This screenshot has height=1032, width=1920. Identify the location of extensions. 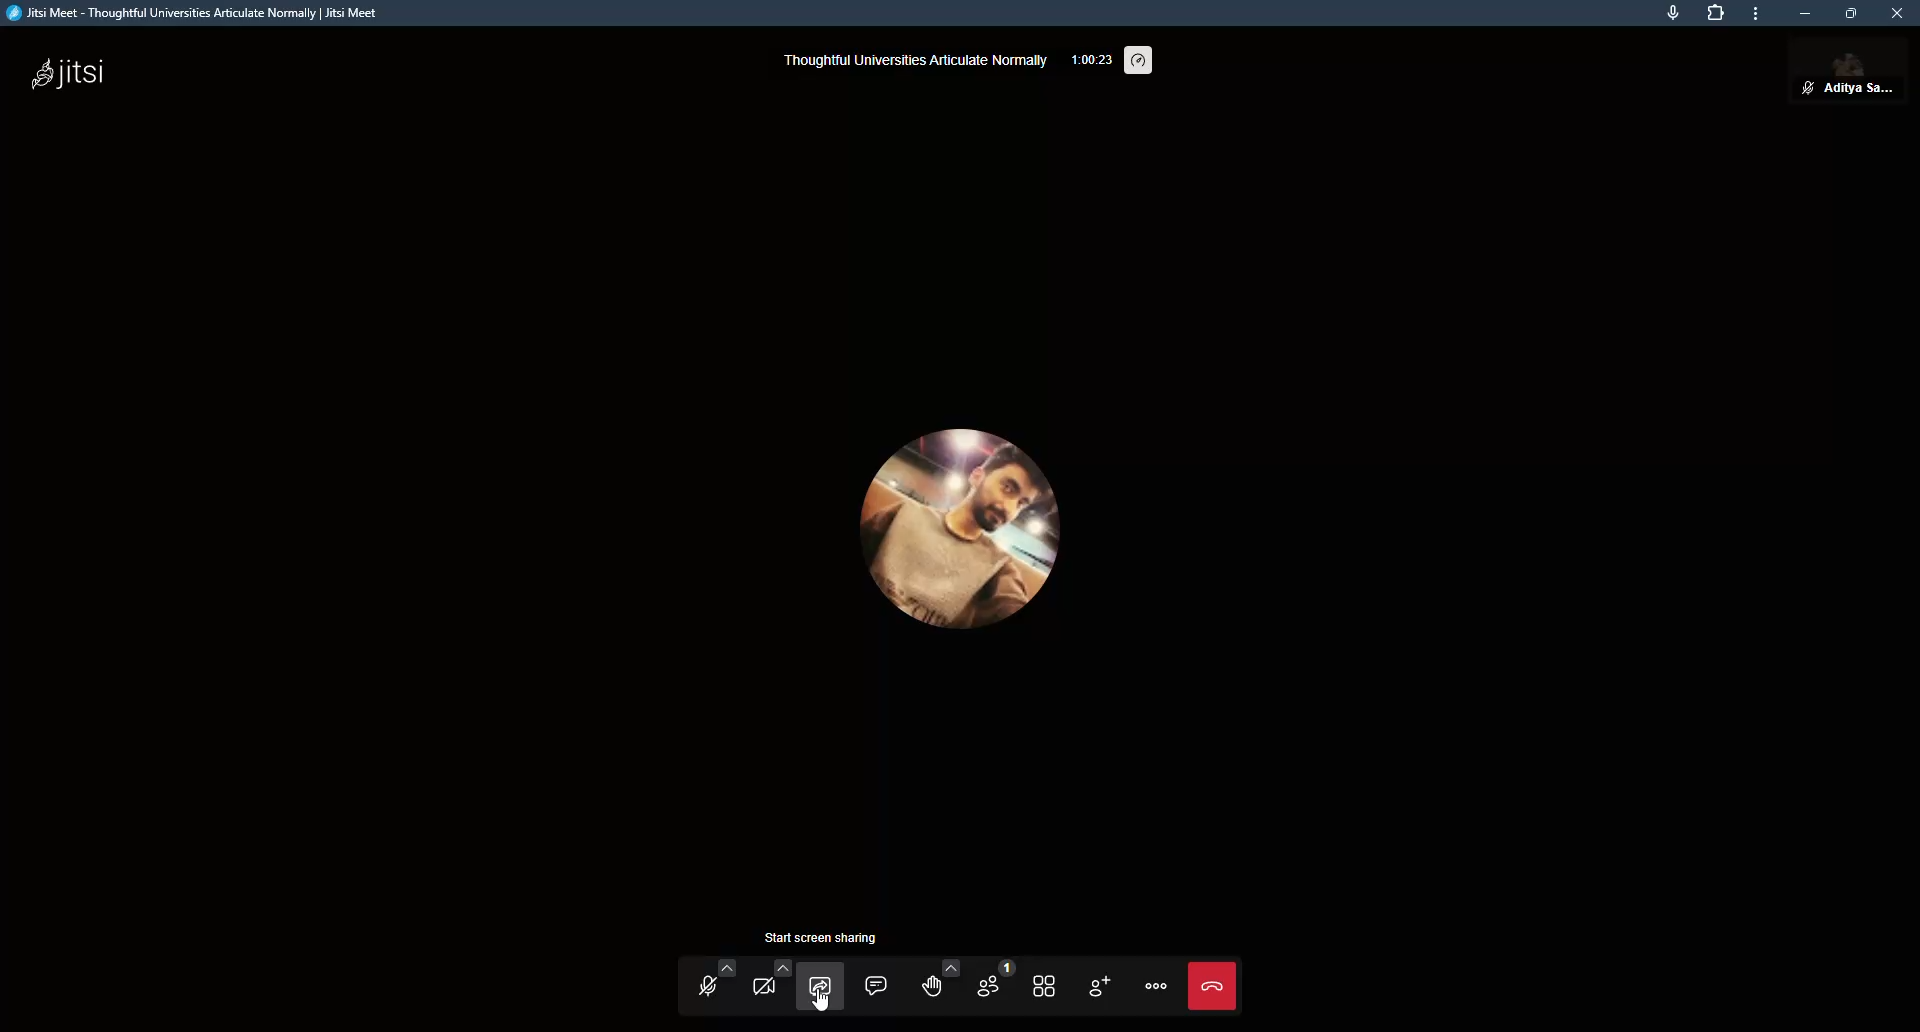
(1717, 16).